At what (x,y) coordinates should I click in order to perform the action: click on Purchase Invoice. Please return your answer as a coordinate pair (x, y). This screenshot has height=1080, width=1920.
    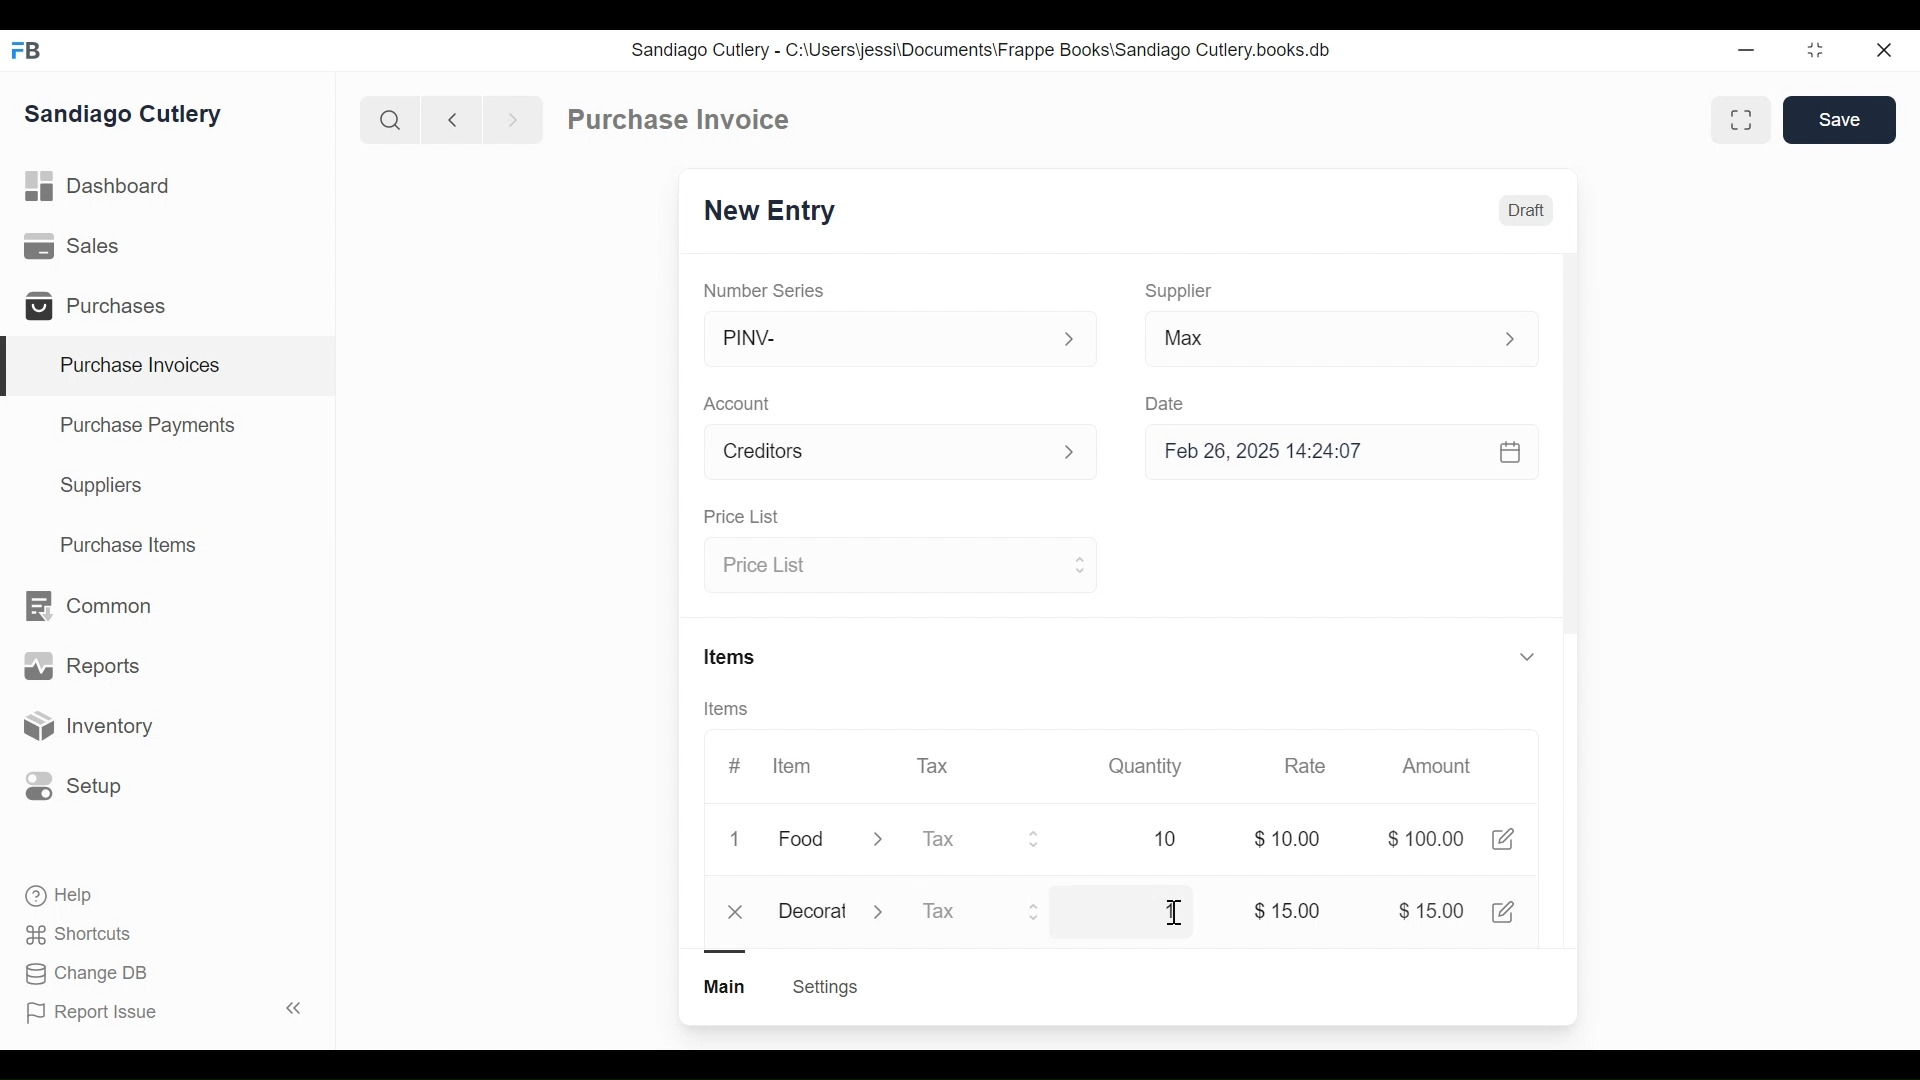
    Looking at the image, I should click on (681, 120).